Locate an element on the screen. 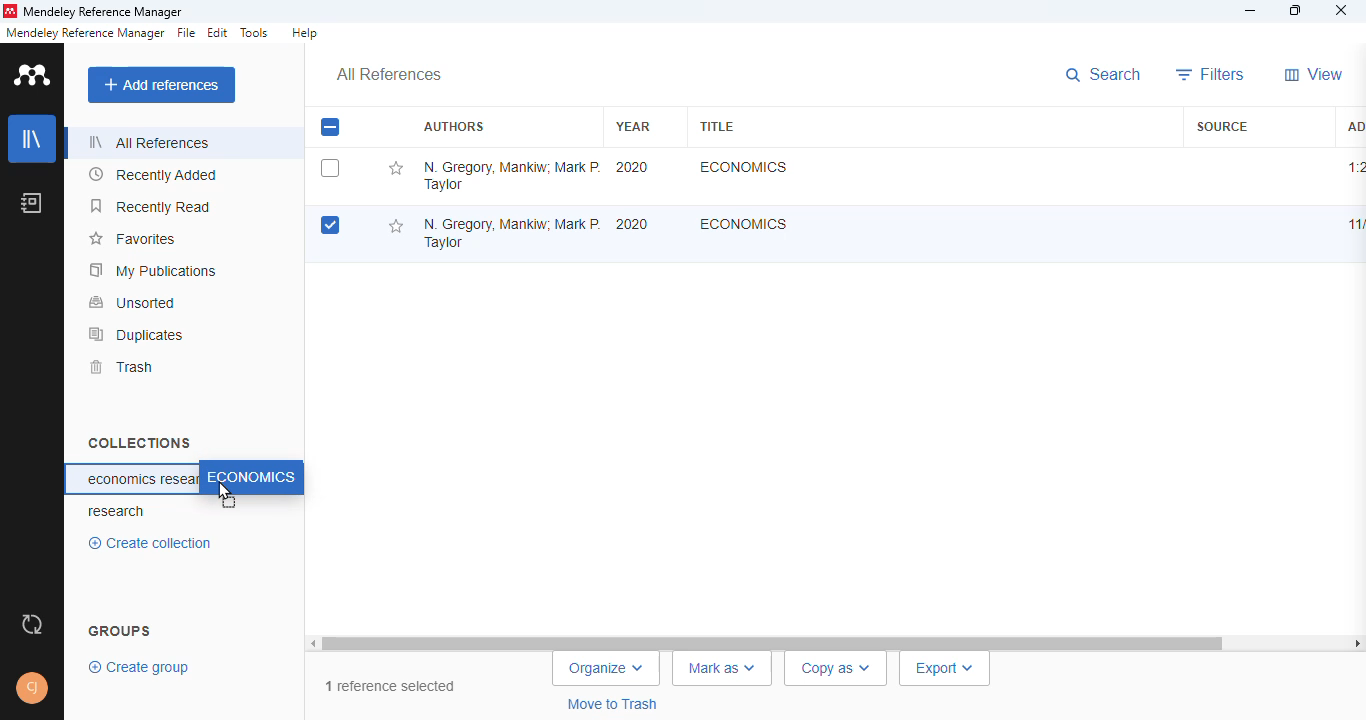 The image size is (1366, 720). my publications is located at coordinates (154, 270).